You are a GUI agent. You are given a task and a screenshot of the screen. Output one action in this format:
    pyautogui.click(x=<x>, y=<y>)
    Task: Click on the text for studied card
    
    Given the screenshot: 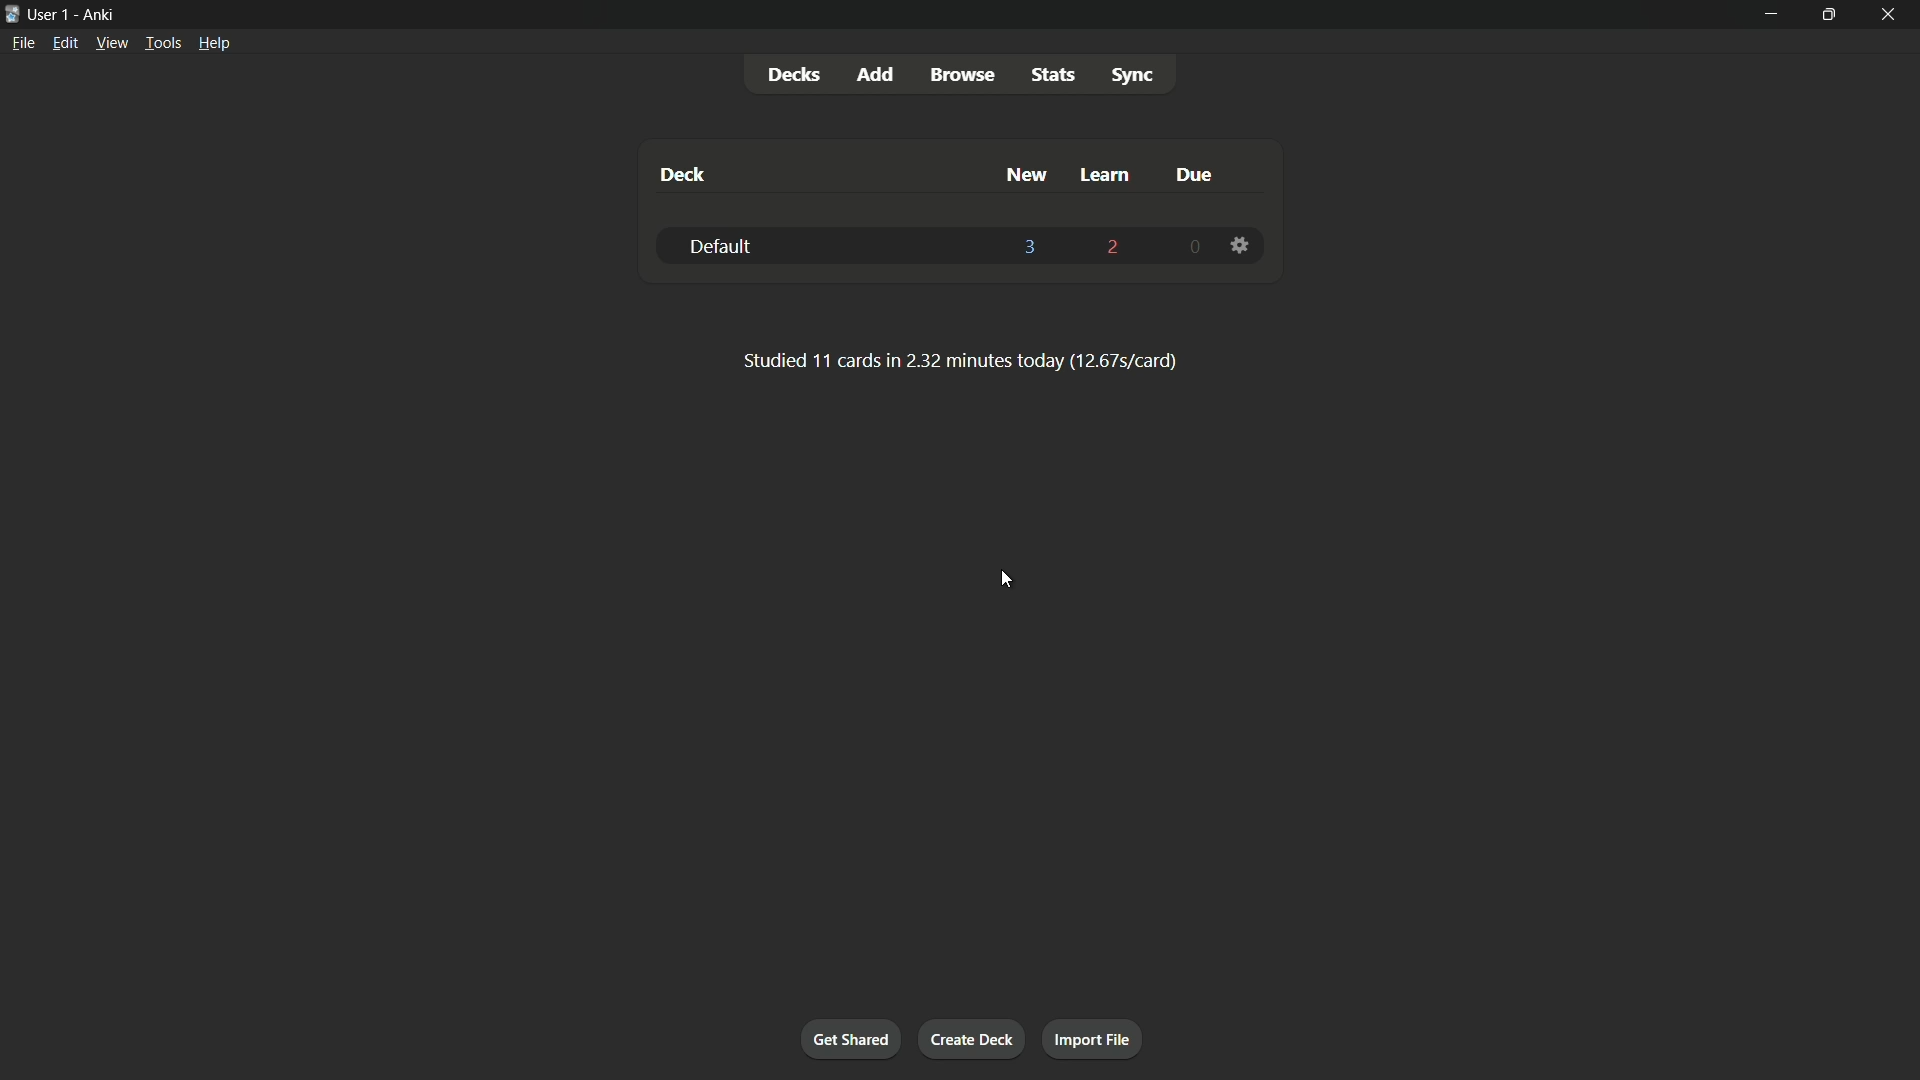 What is the action you would take?
    pyautogui.click(x=958, y=359)
    